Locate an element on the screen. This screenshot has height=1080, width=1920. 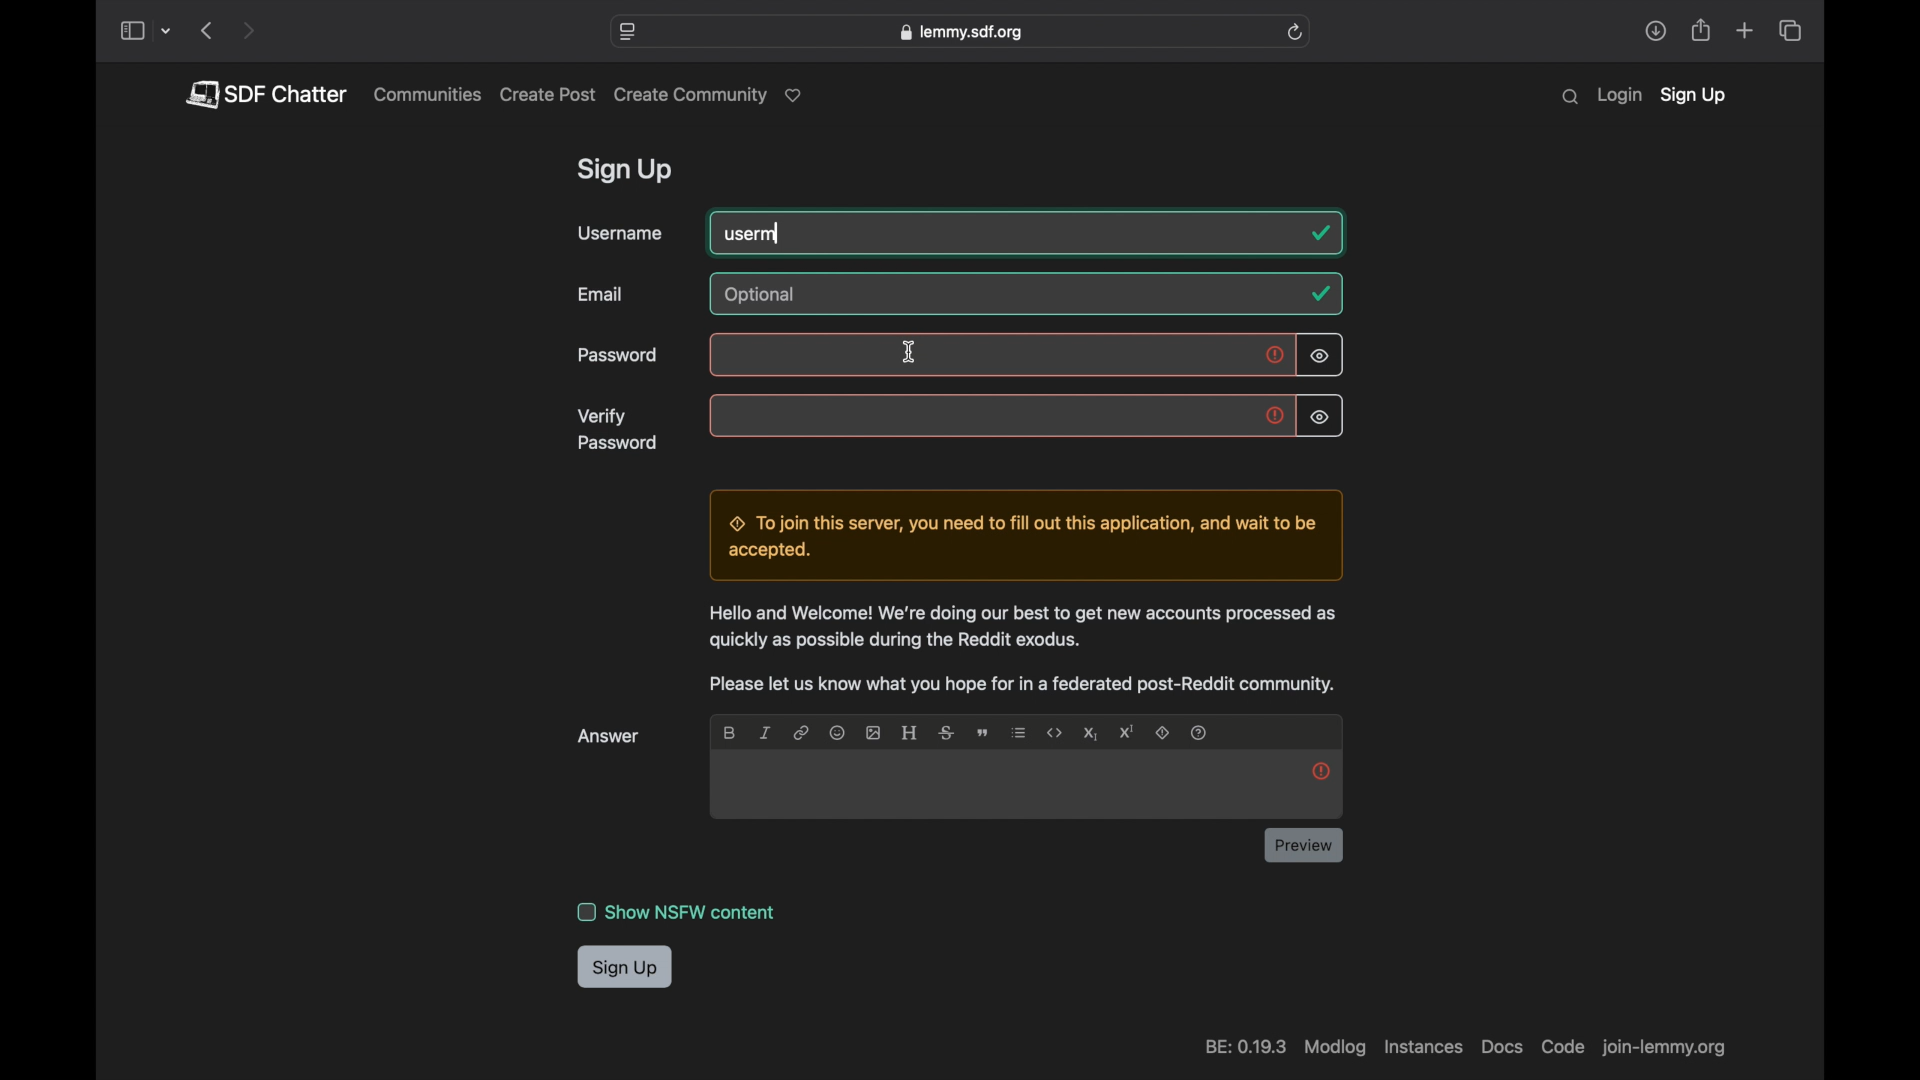
header is located at coordinates (910, 732).